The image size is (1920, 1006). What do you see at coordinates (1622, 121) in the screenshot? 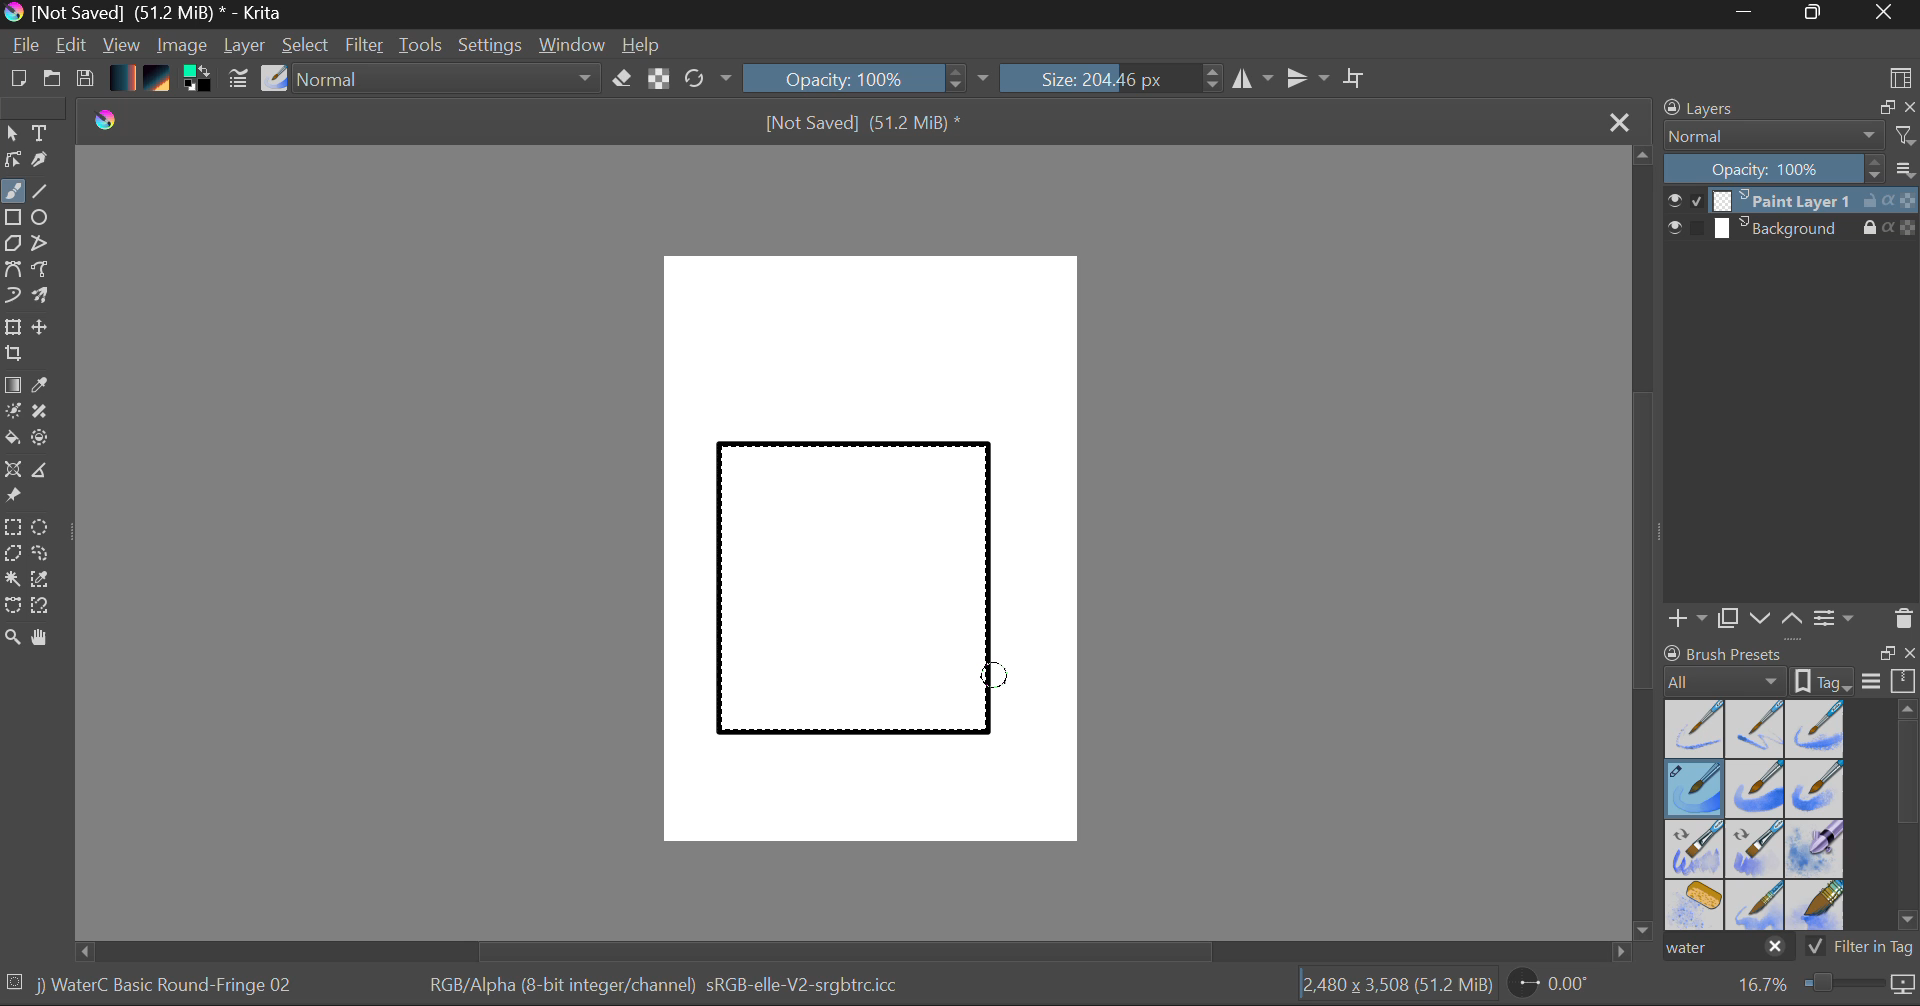
I see `Close` at bounding box center [1622, 121].